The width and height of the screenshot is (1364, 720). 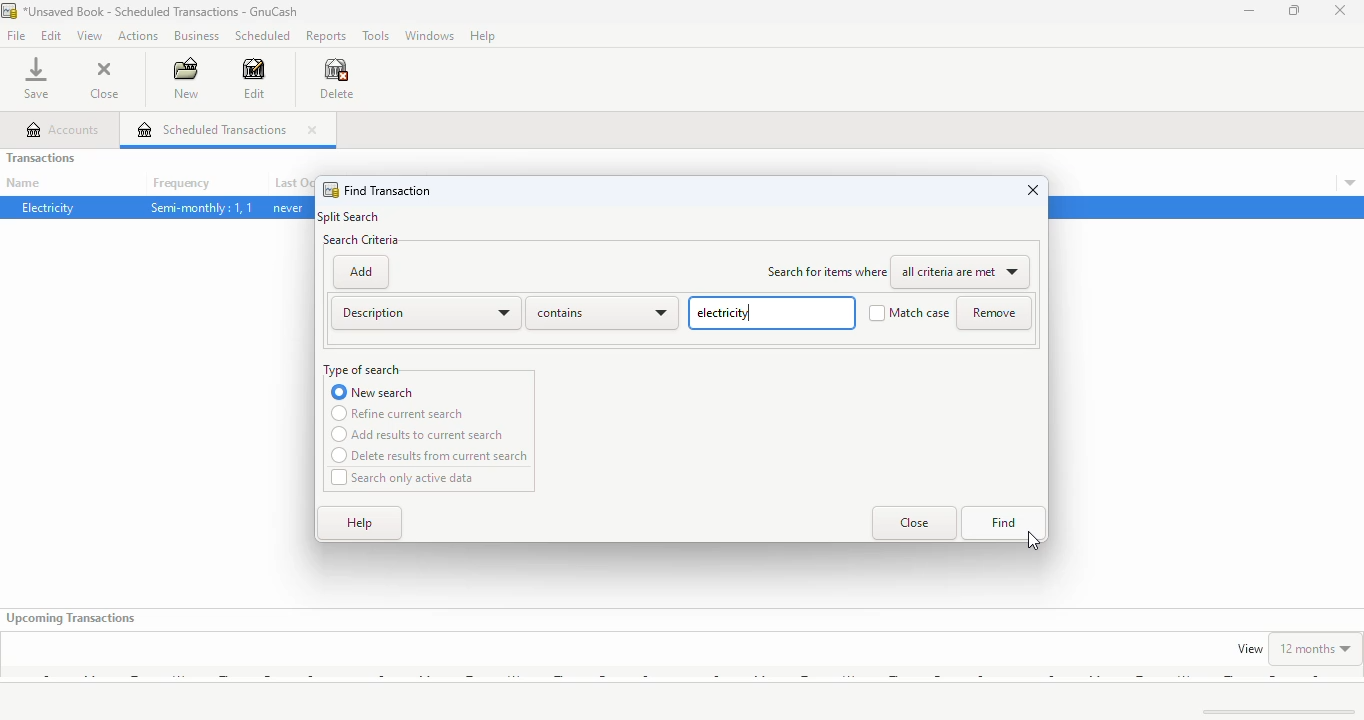 What do you see at coordinates (212, 129) in the screenshot?
I see `scheduled transactions` at bounding box center [212, 129].